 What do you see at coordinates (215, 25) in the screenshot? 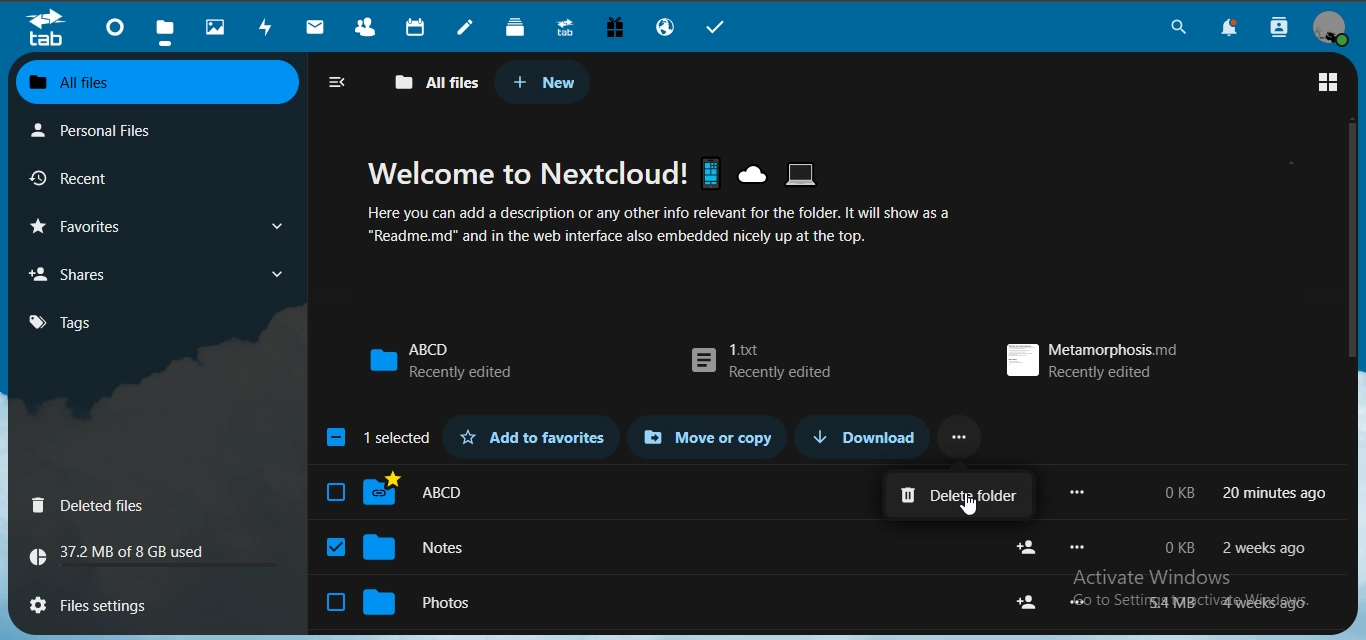
I see `photos` at bounding box center [215, 25].